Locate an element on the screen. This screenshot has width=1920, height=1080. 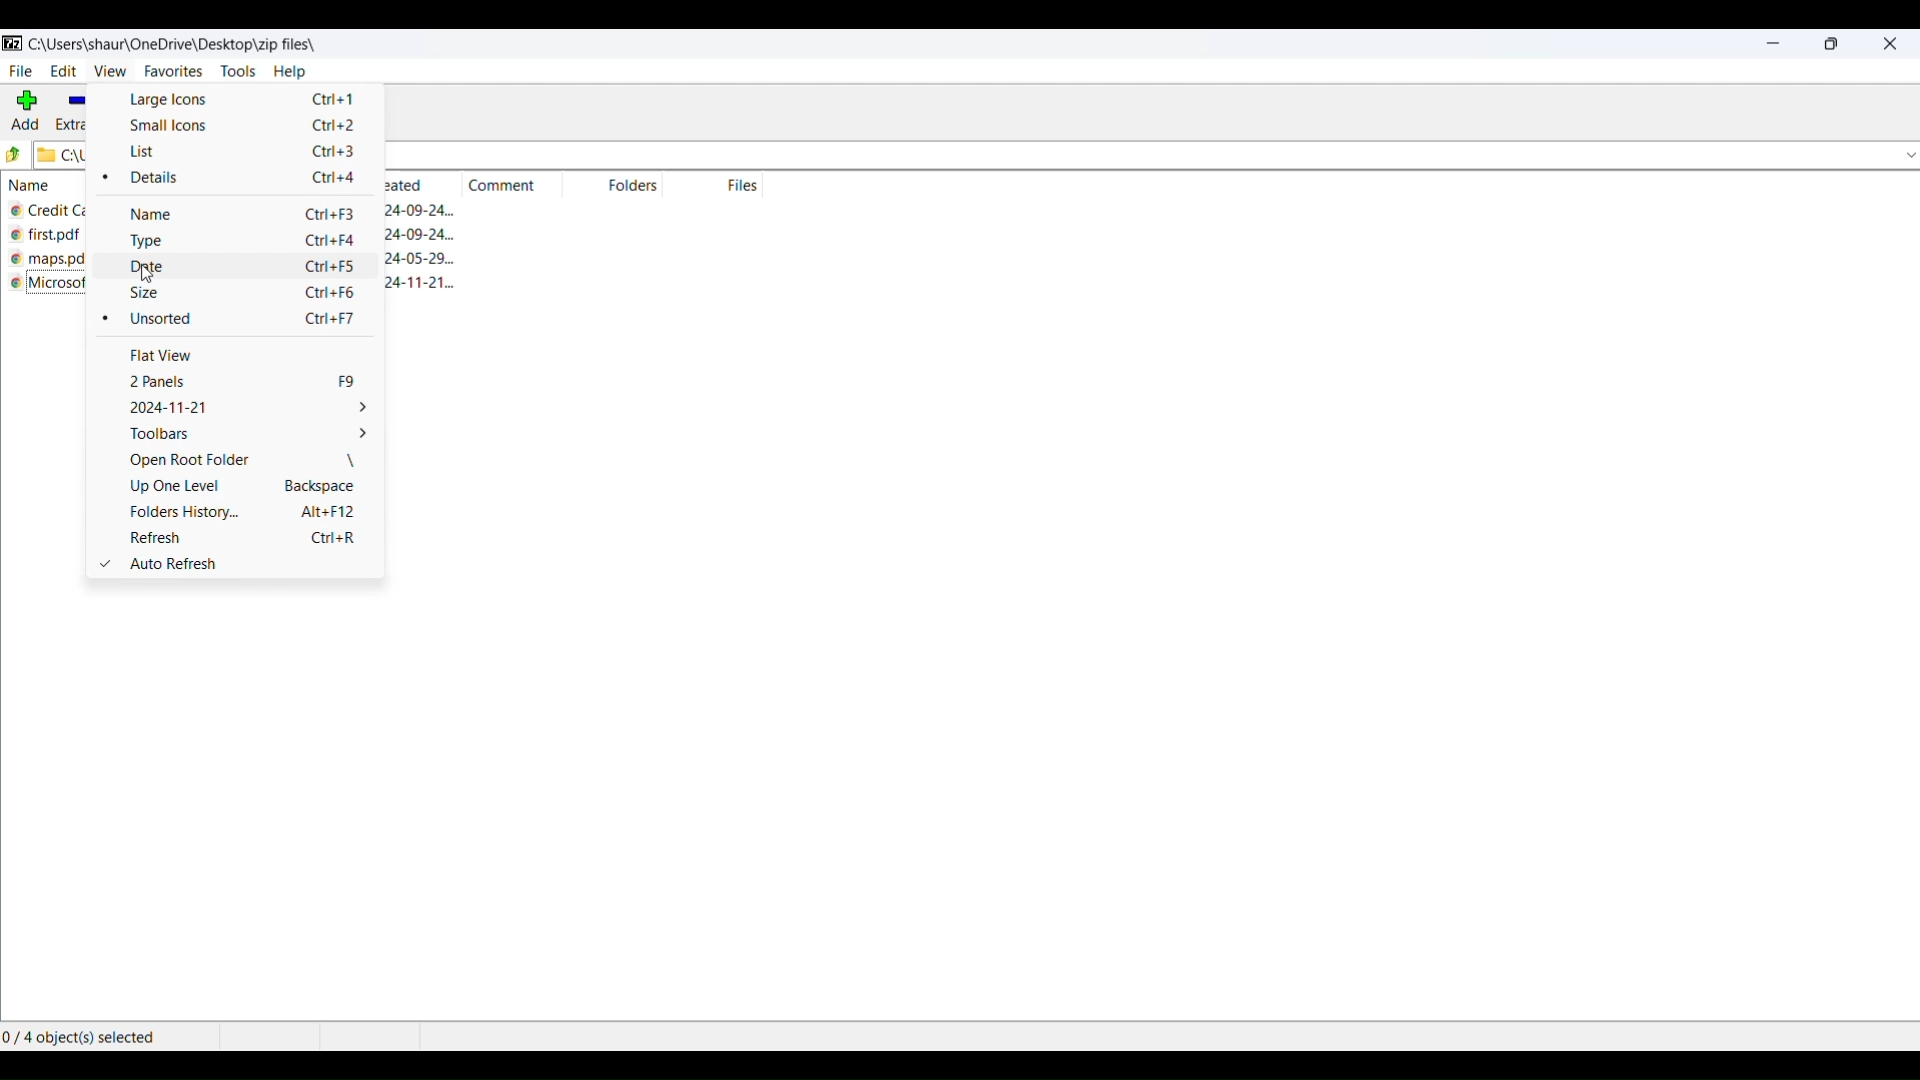
creation date is located at coordinates (433, 260).